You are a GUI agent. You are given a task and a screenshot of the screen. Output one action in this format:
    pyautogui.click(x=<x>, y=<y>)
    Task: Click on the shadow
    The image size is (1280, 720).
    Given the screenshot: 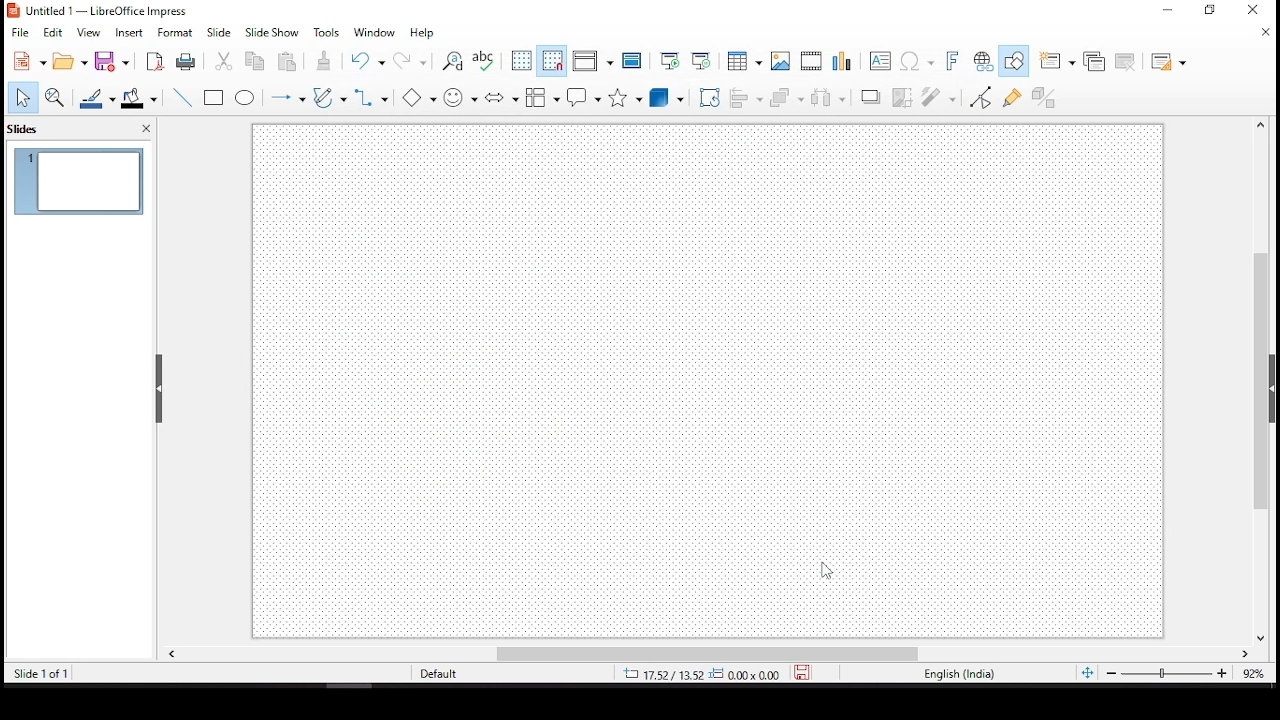 What is the action you would take?
    pyautogui.click(x=867, y=96)
    